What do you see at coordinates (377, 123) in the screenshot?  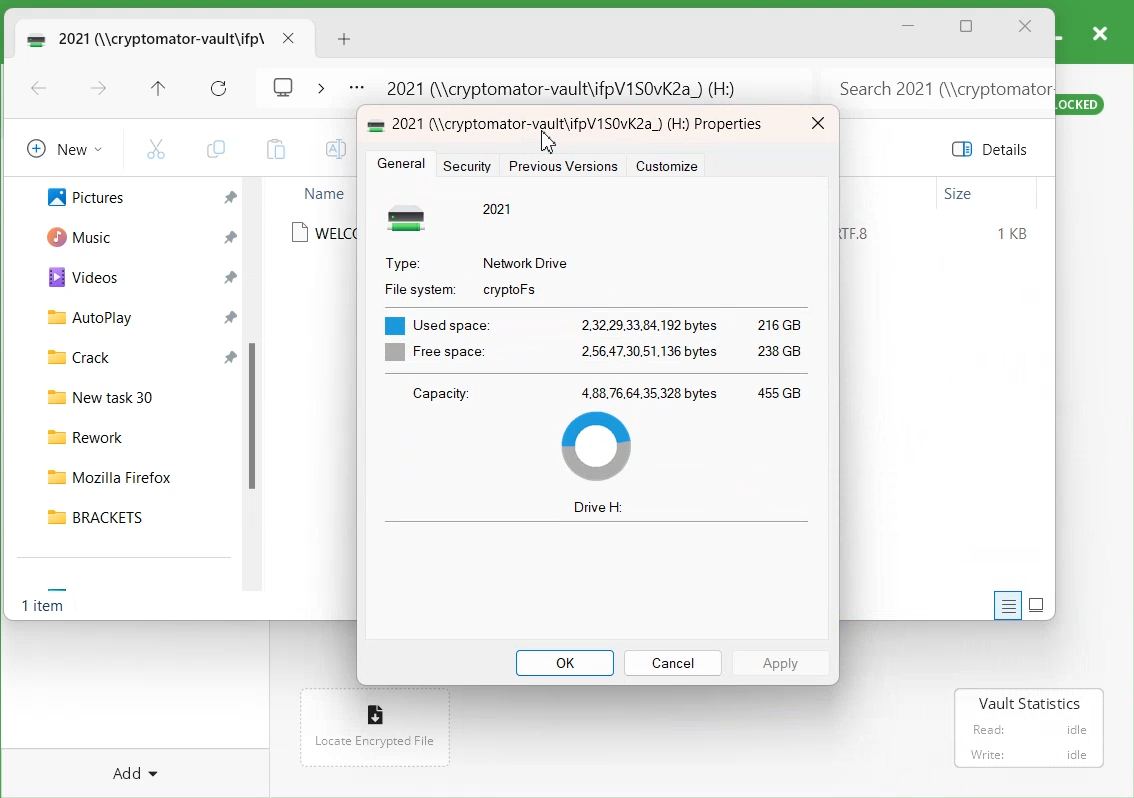 I see `Icon` at bounding box center [377, 123].